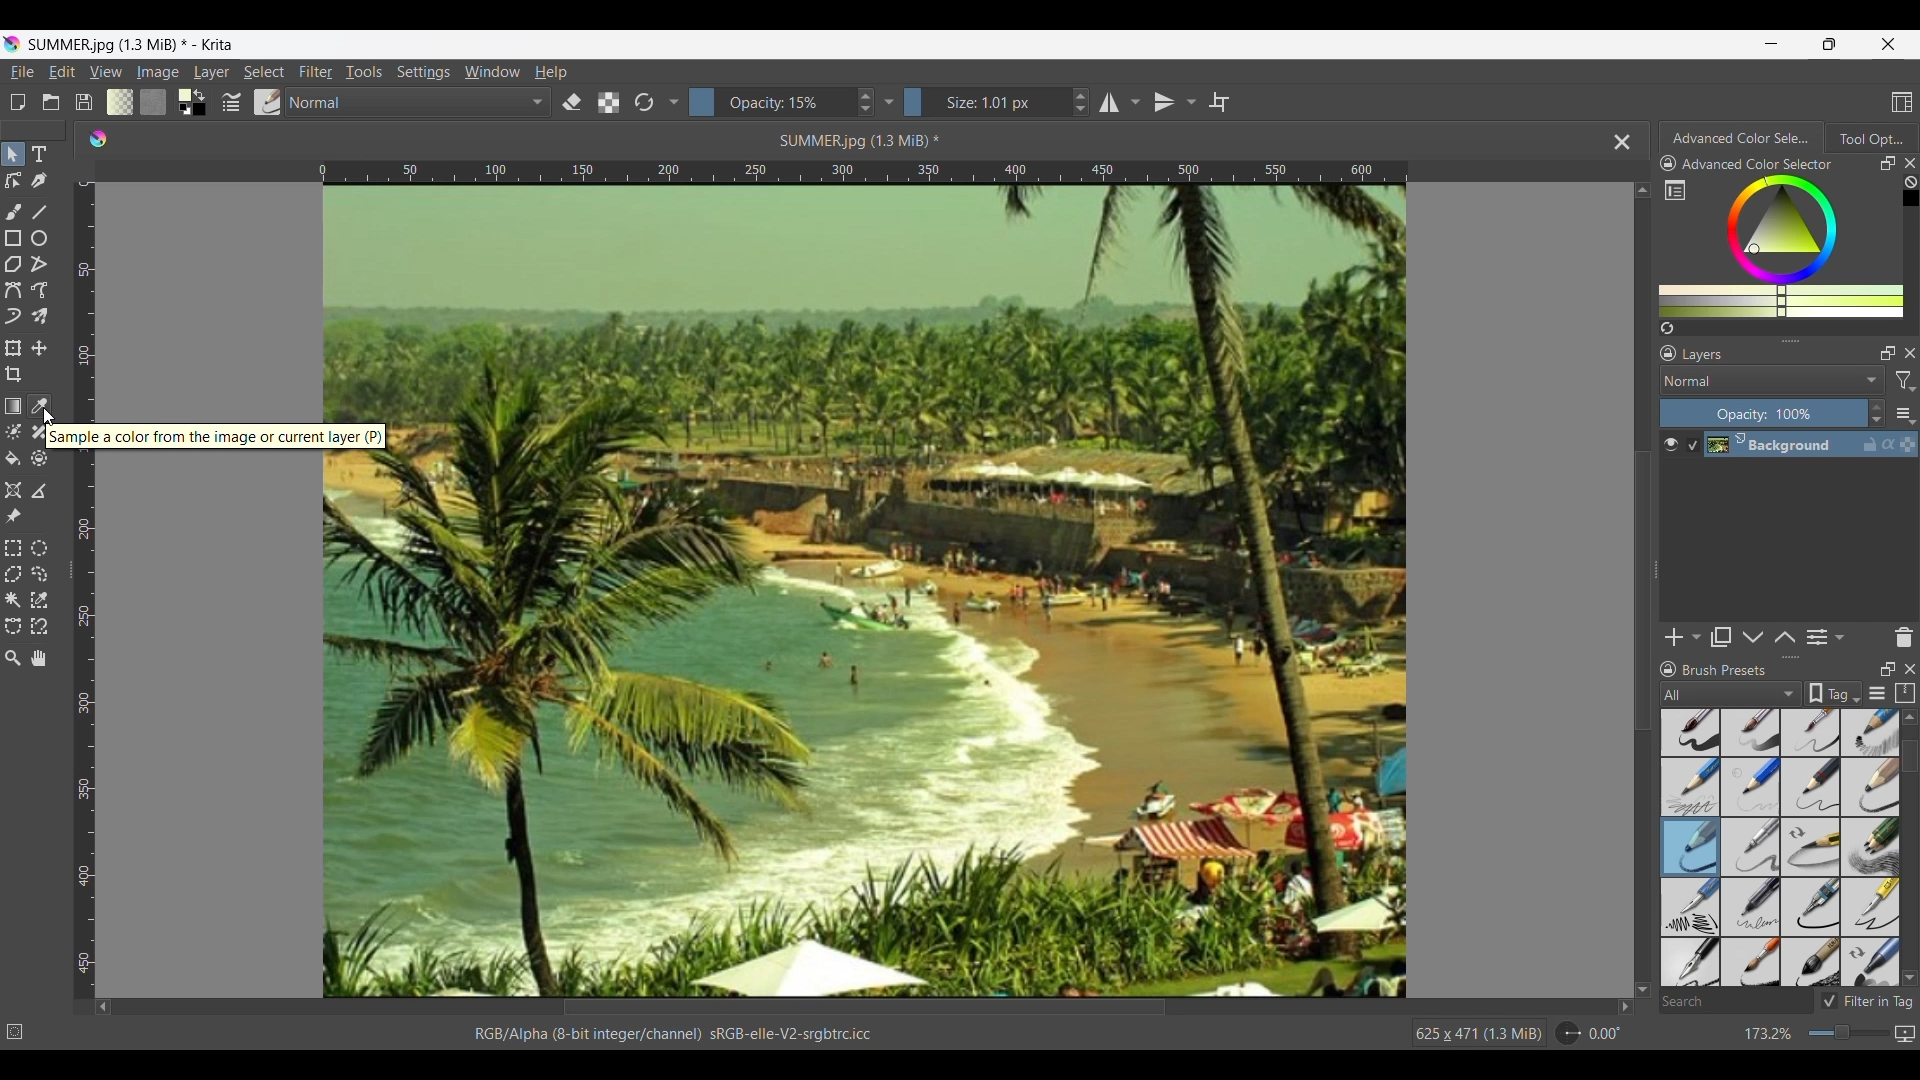 Image resolution: width=1920 pixels, height=1080 pixels. Describe the element at coordinates (1904, 414) in the screenshot. I see `Layer settings` at that location.